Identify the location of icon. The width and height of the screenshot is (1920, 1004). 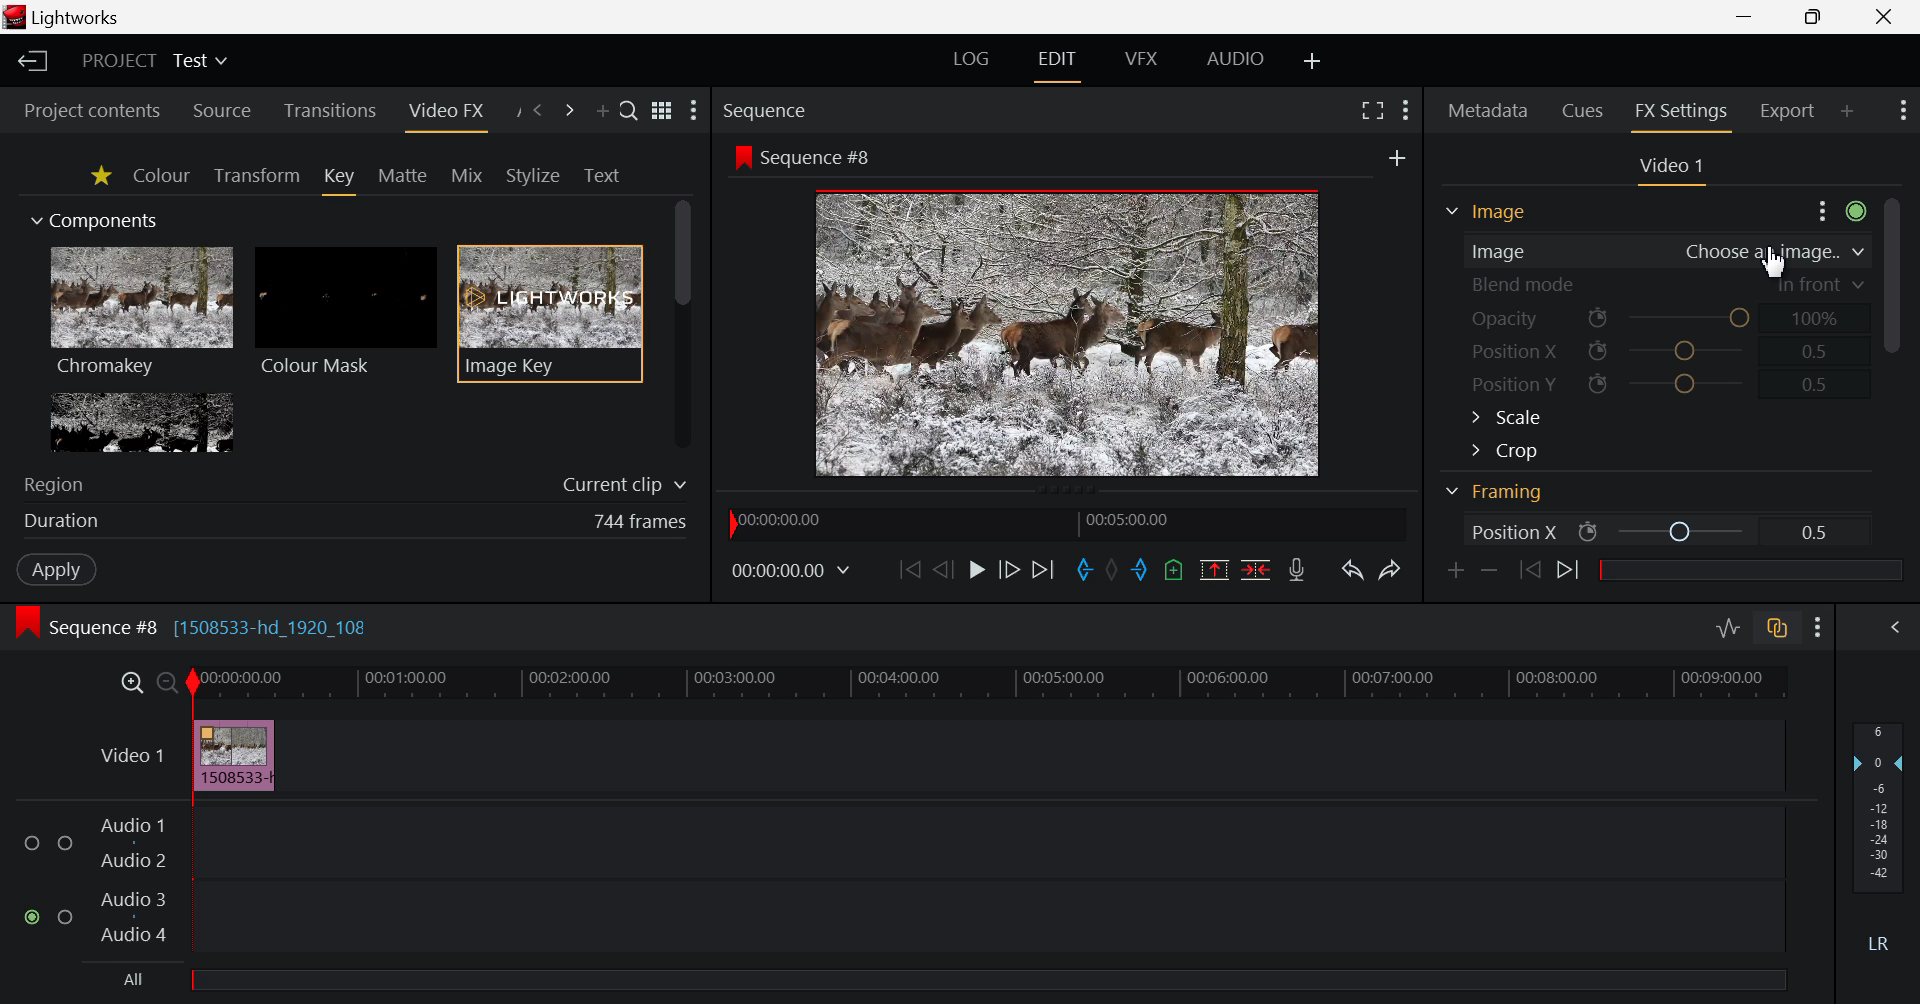
(1600, 384).